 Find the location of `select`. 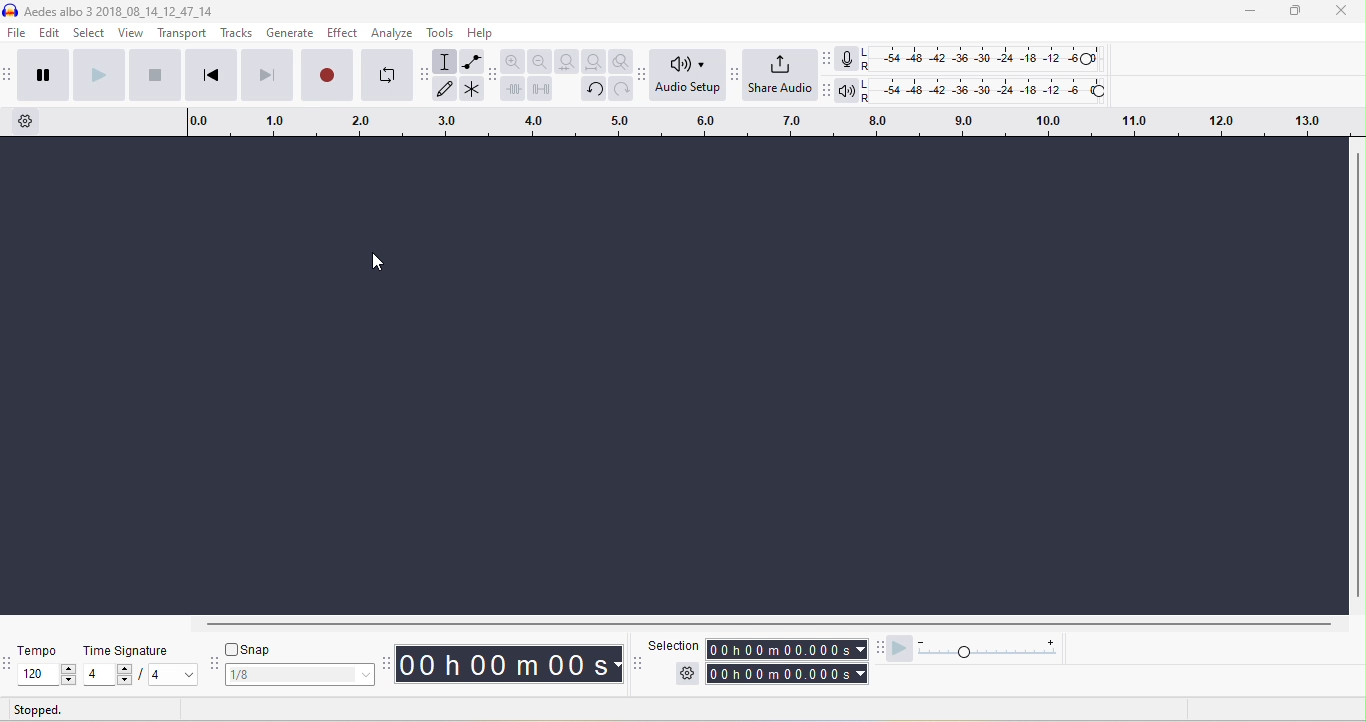

select is located at coordinates (90, 33).